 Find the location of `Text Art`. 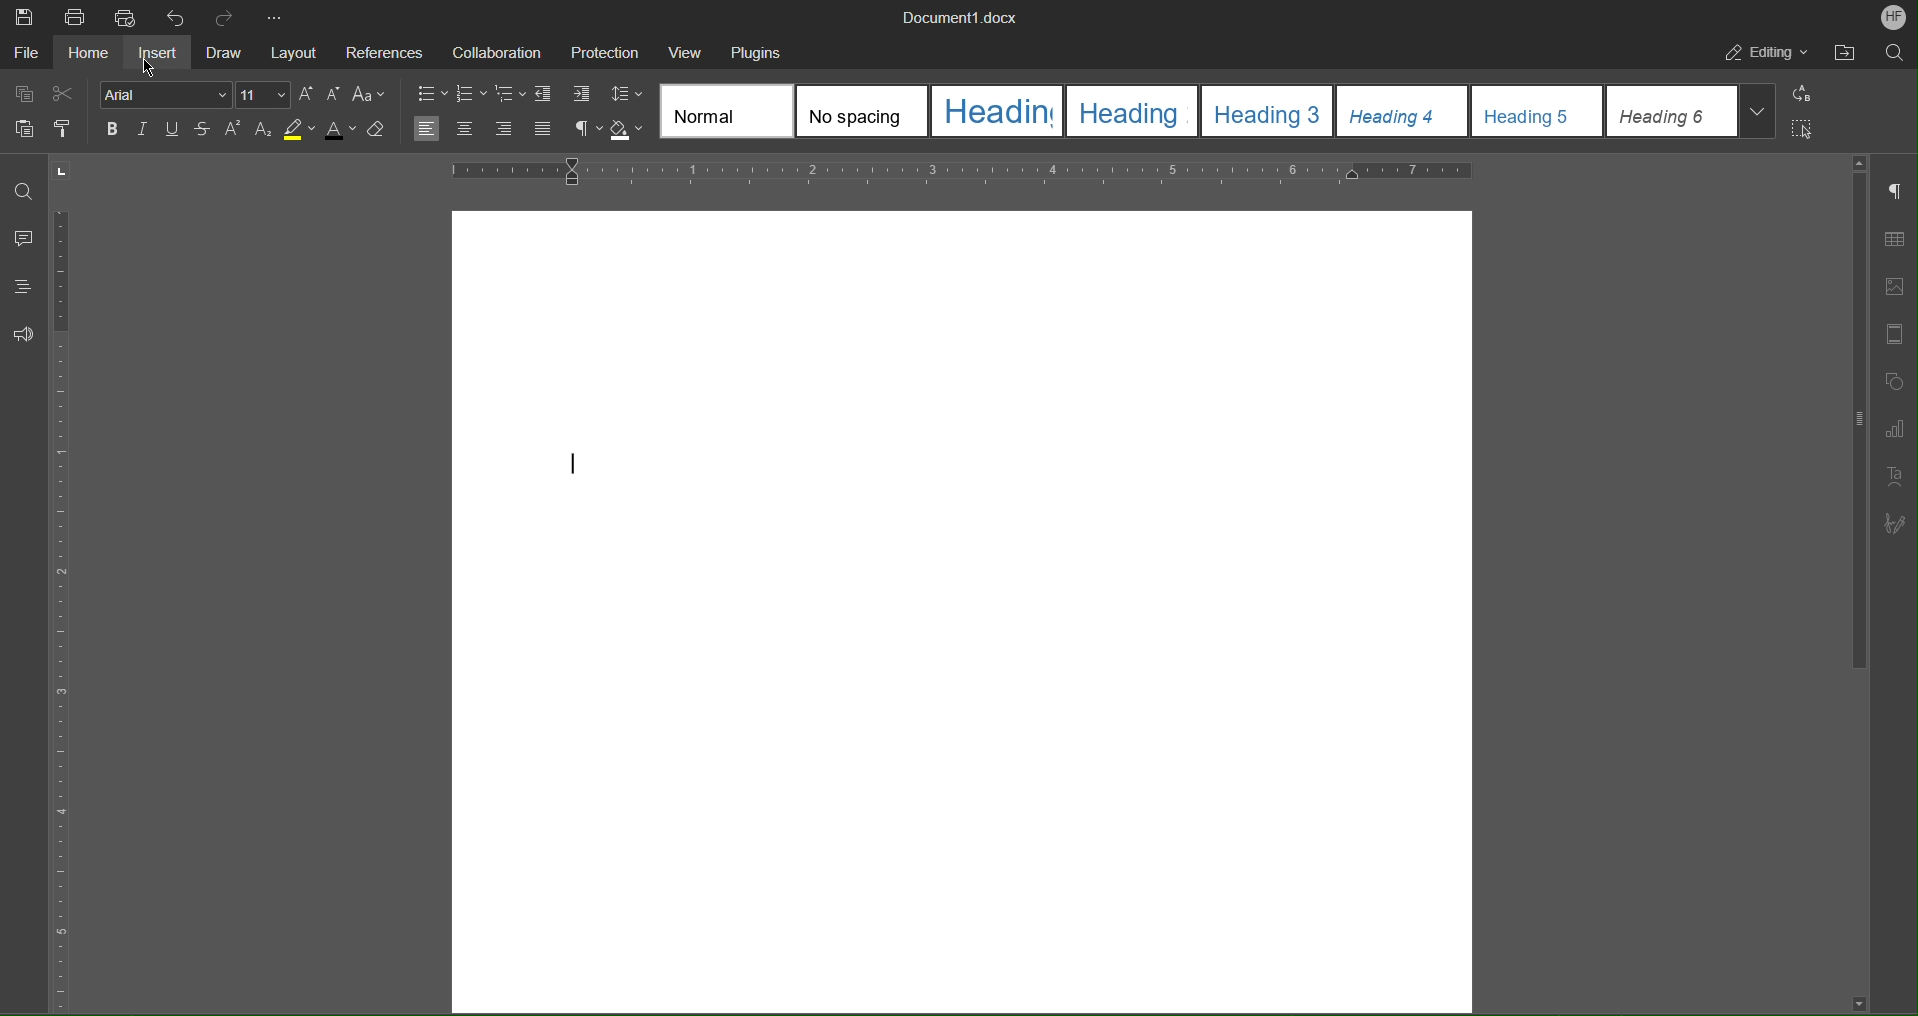

Text Art is located at coordinates (1894, 479).